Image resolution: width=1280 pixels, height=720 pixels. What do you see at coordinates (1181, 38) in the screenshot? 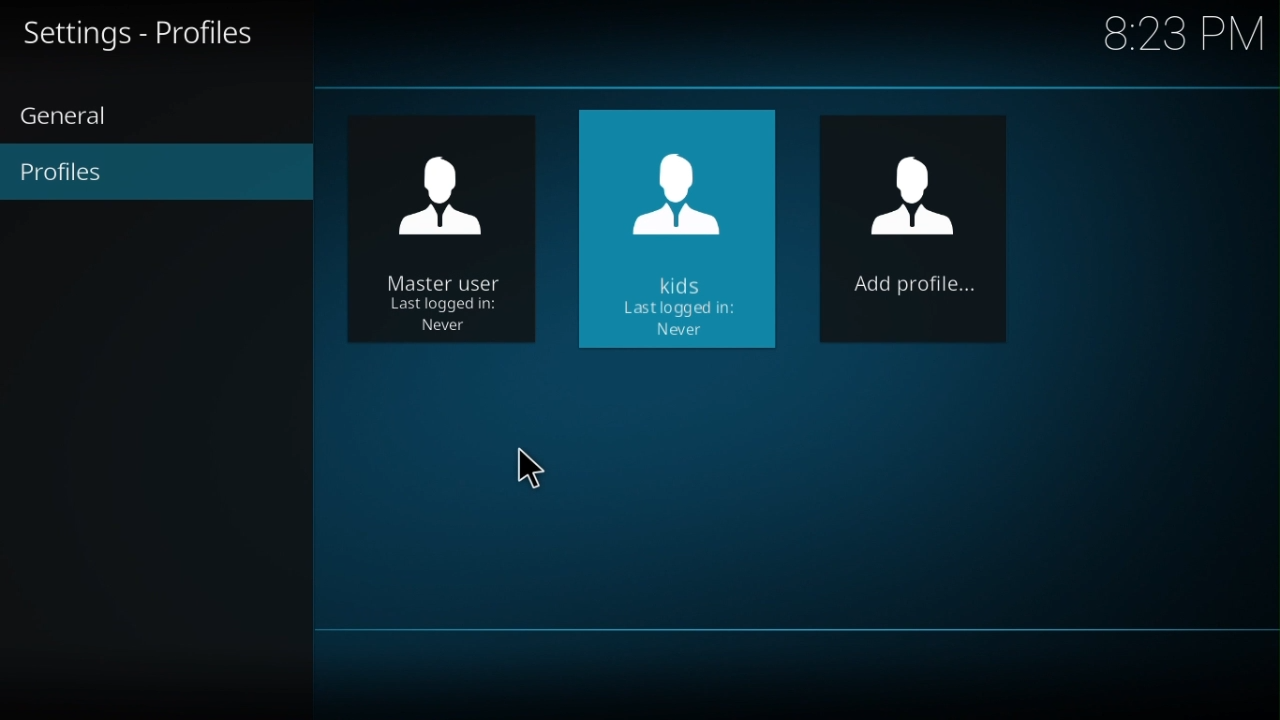
I see `time` at bounding box center [1181, 38].